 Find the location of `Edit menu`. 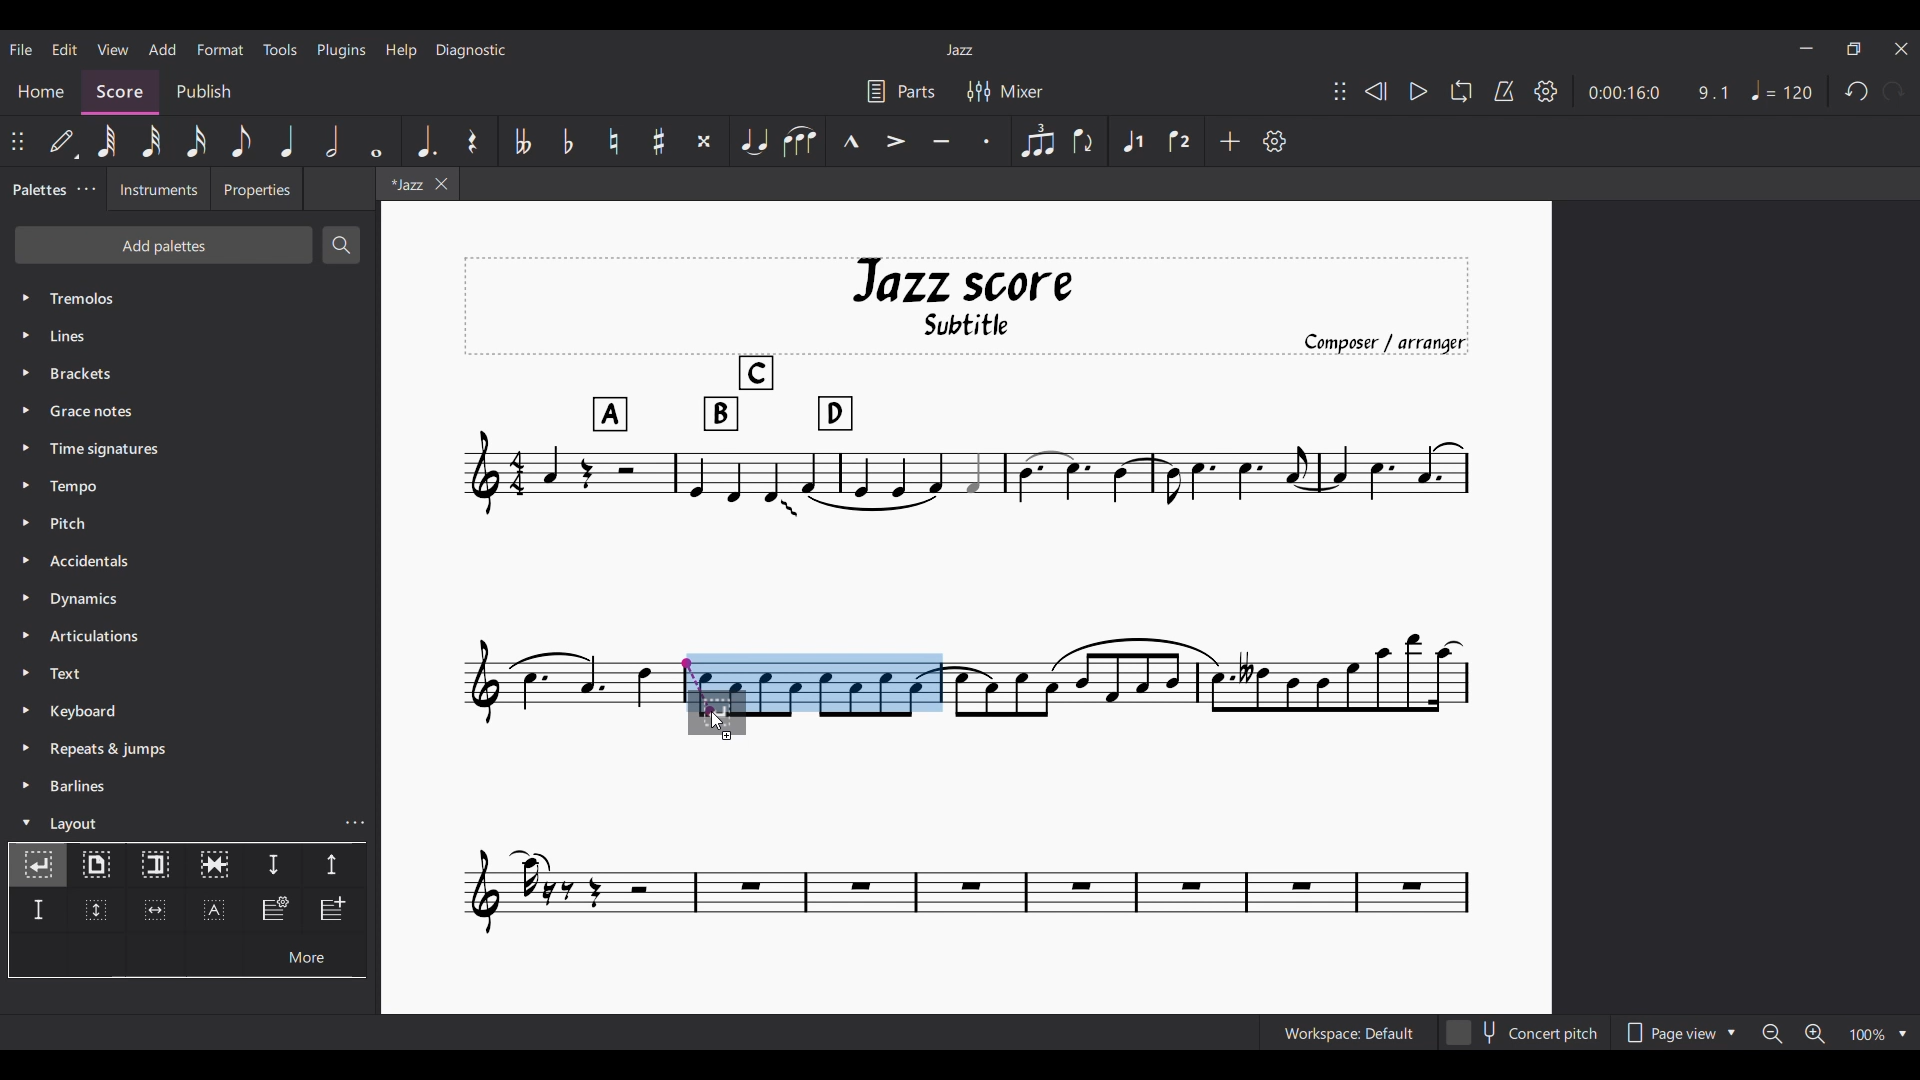

Edit menu is located at coordinates (65, 50).